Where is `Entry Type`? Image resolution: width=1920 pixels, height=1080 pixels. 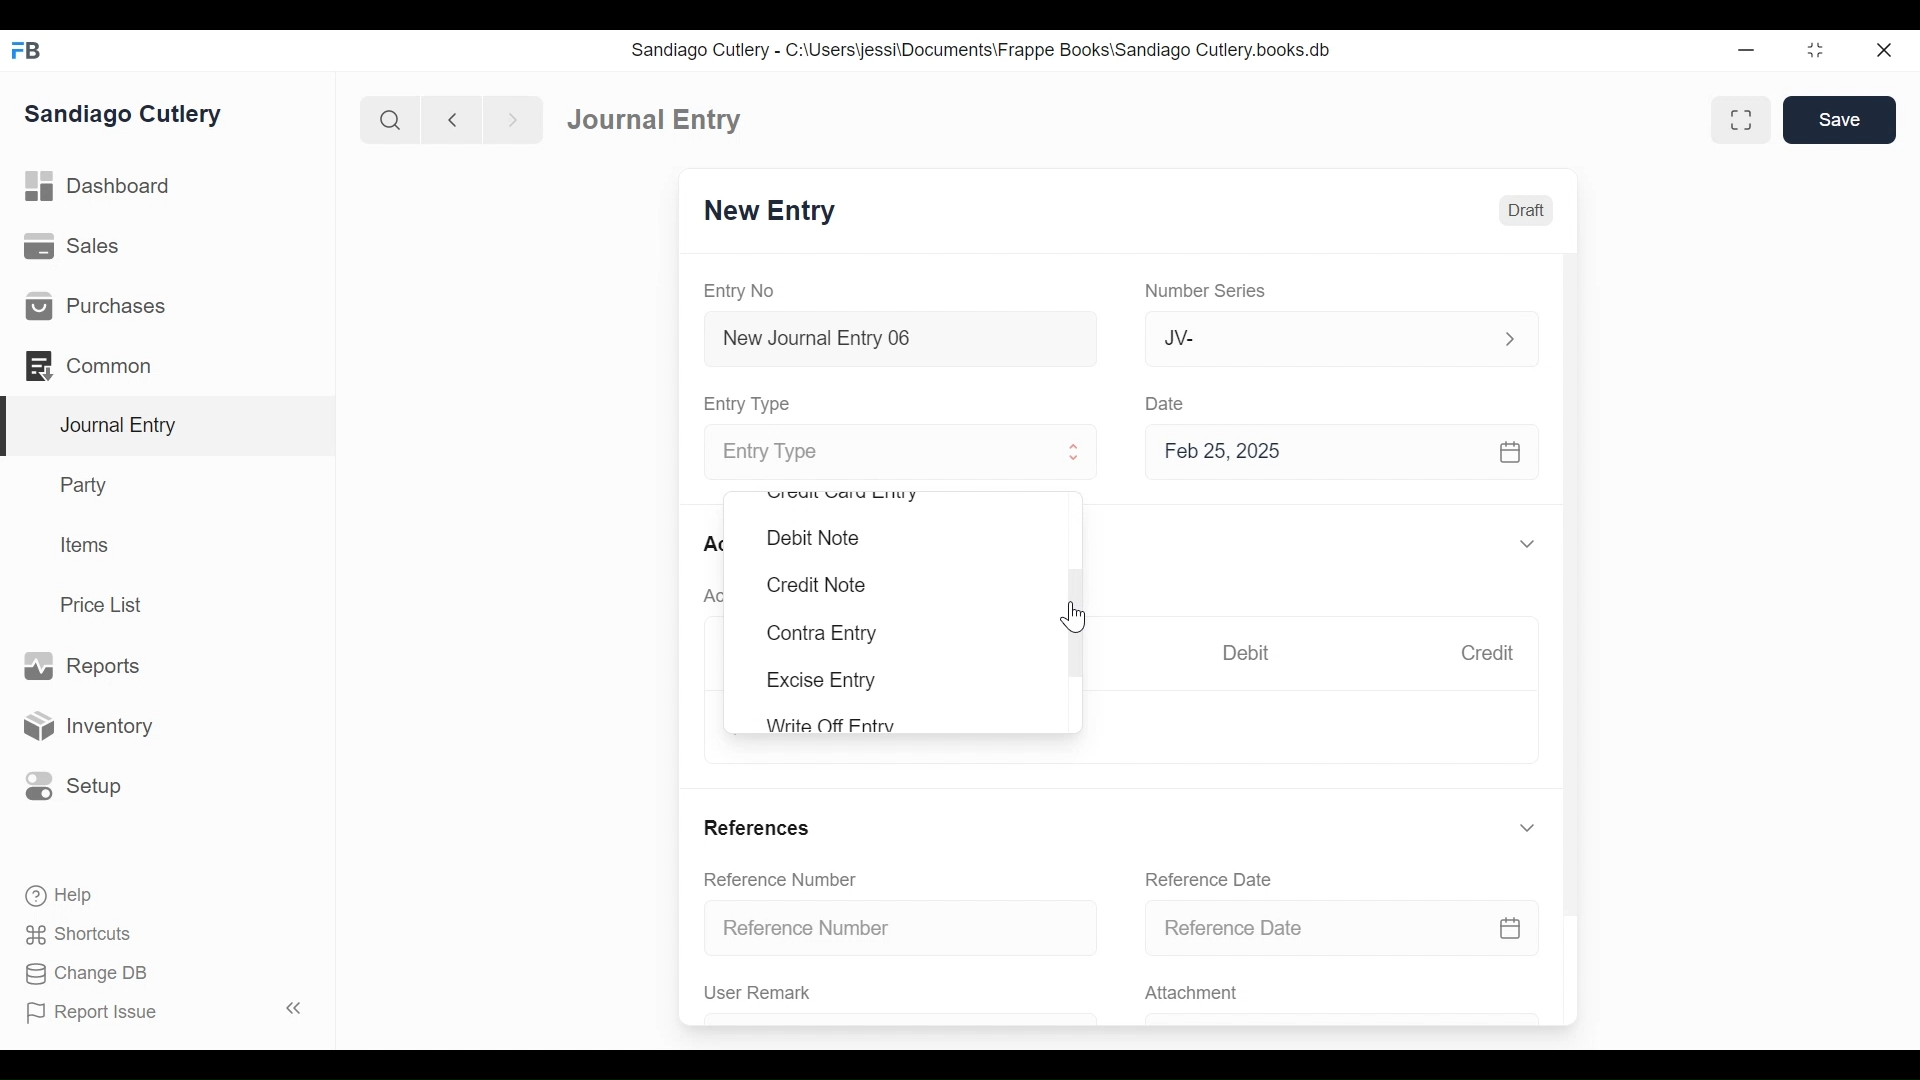
Entry Type is located at coordinates (750, 404).